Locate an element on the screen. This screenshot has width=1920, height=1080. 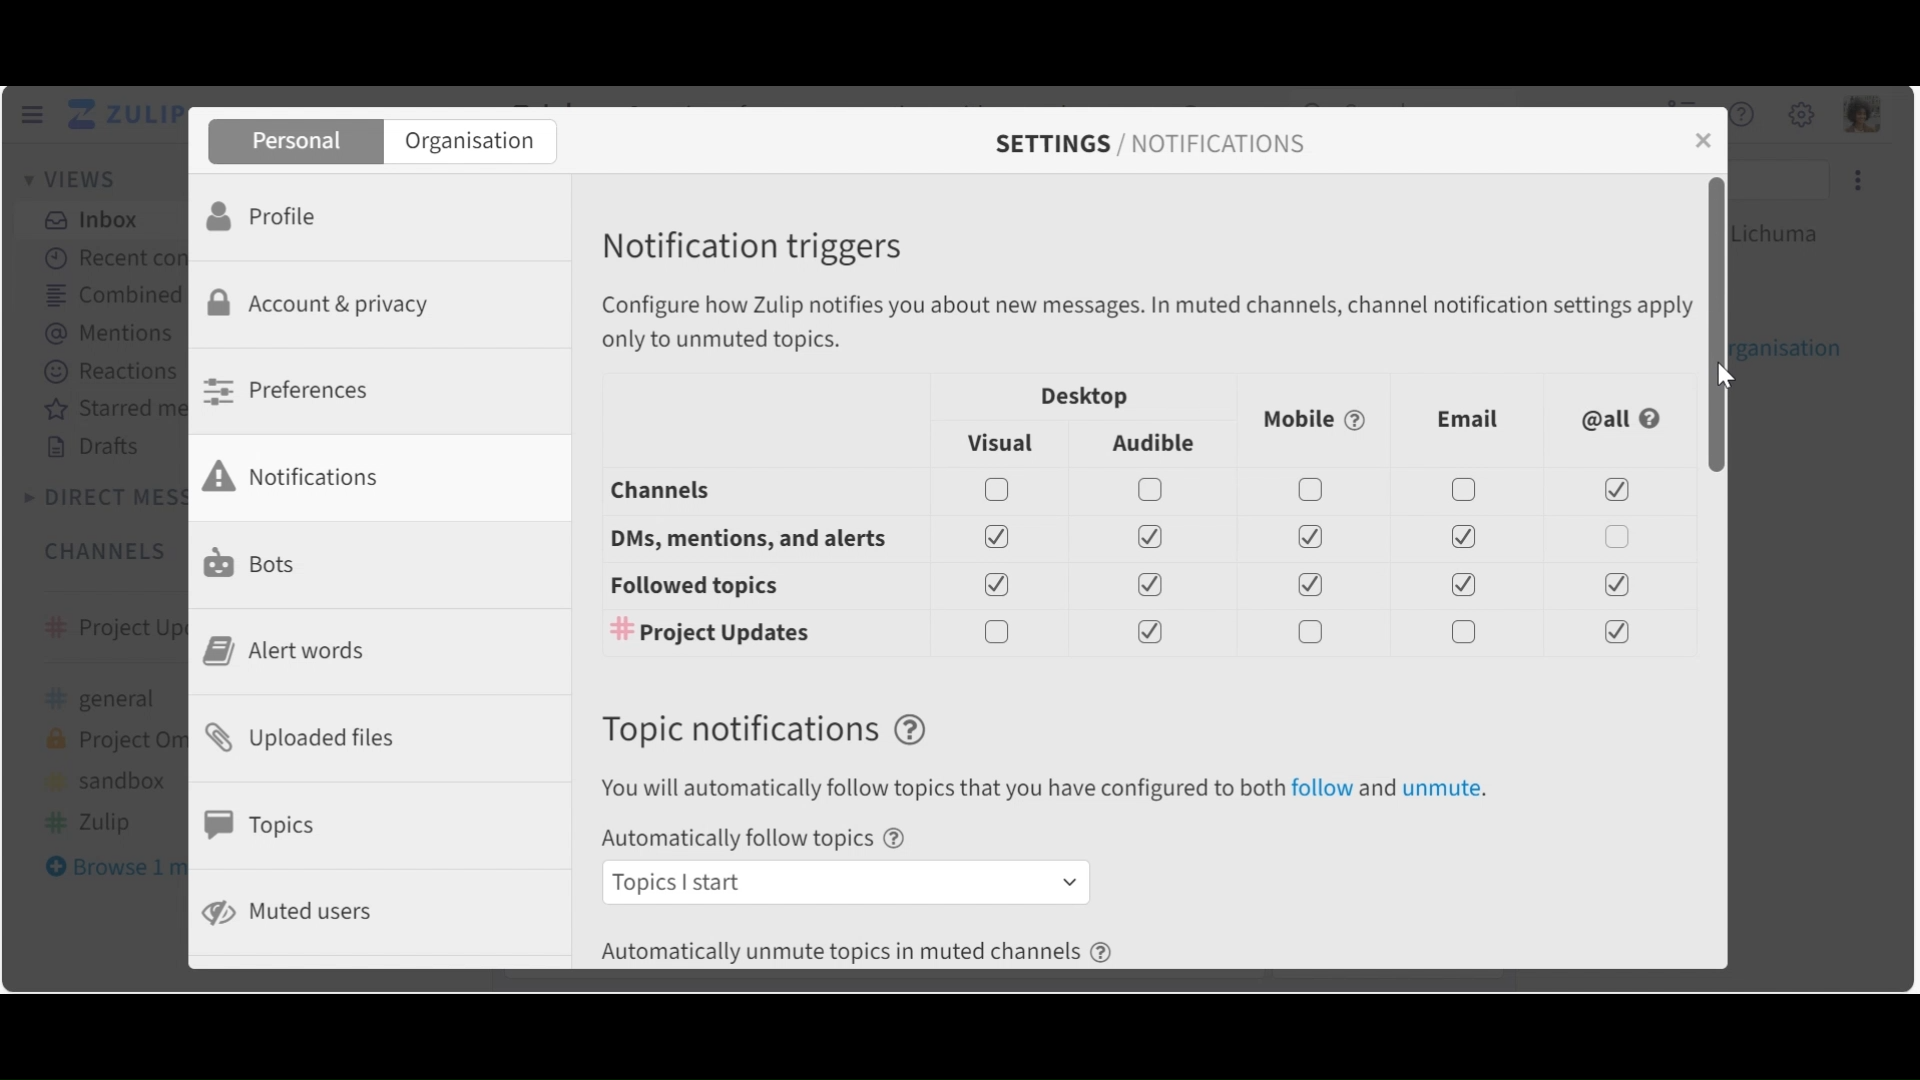
DMS, mentions is located at coordinates (1130, 538).